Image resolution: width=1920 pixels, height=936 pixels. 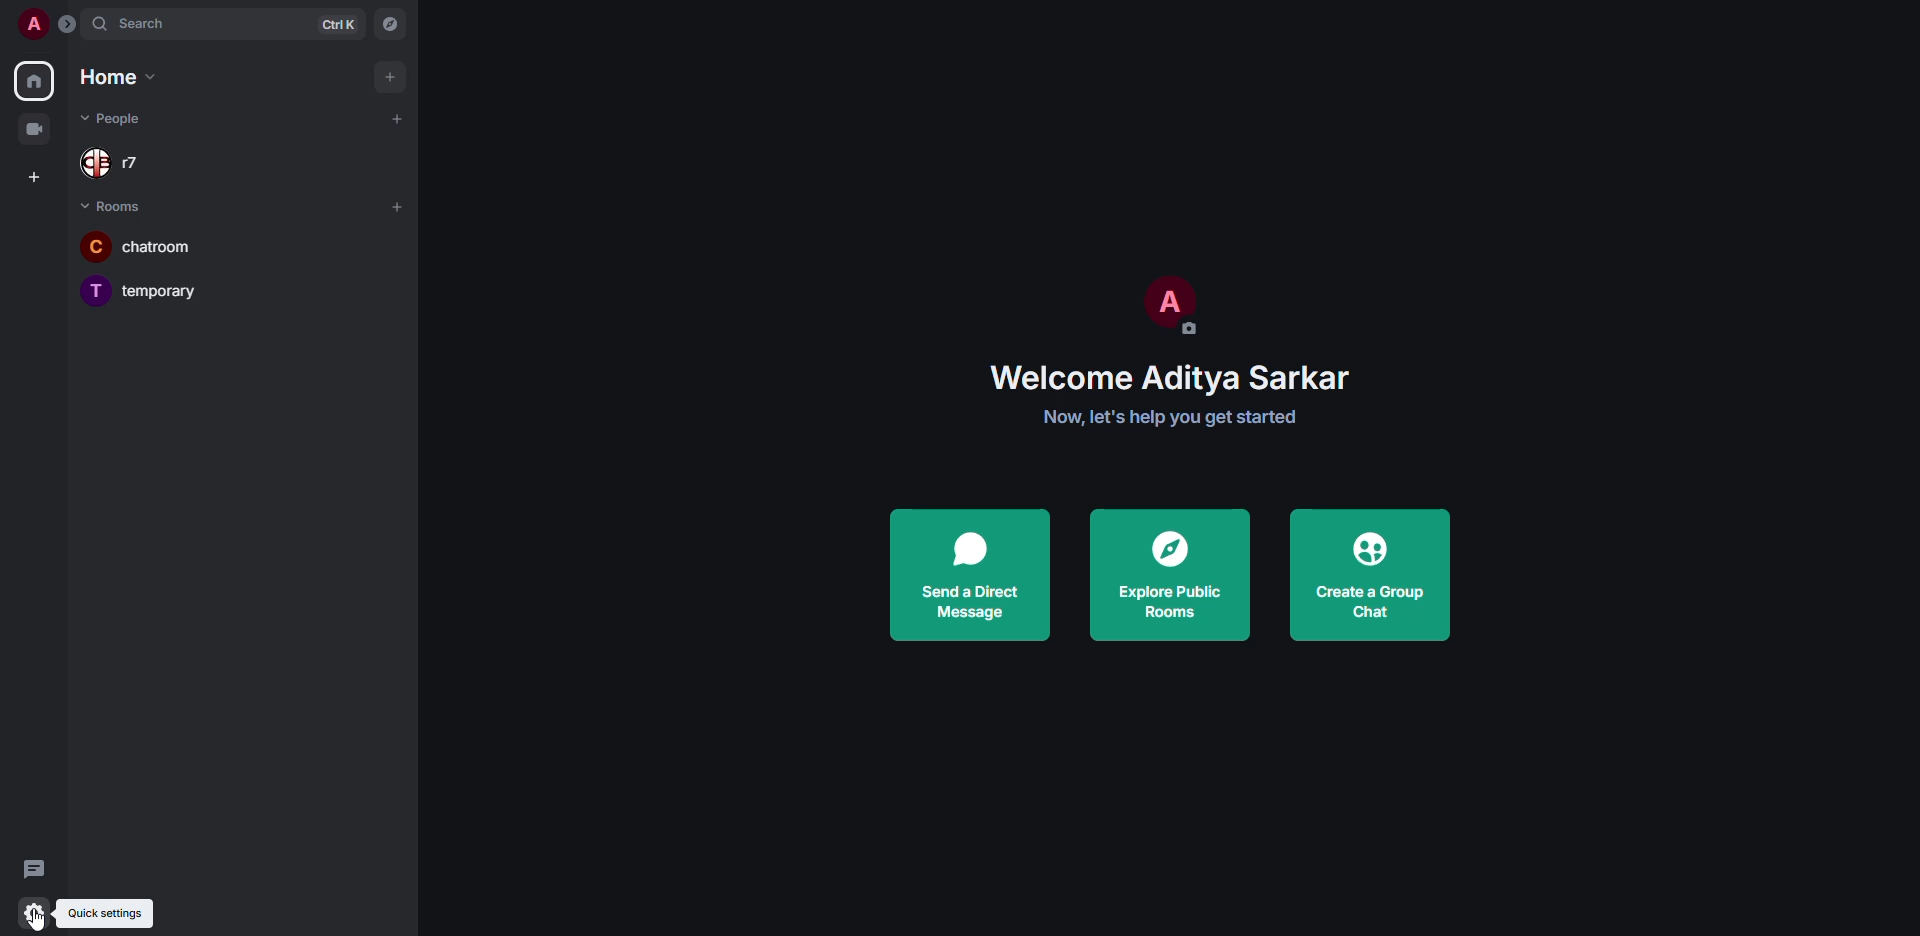 What do you see at coordinates (1174, 574) in the screenshot?
I see `explore public rooms` at bounding box center [1174, 574].